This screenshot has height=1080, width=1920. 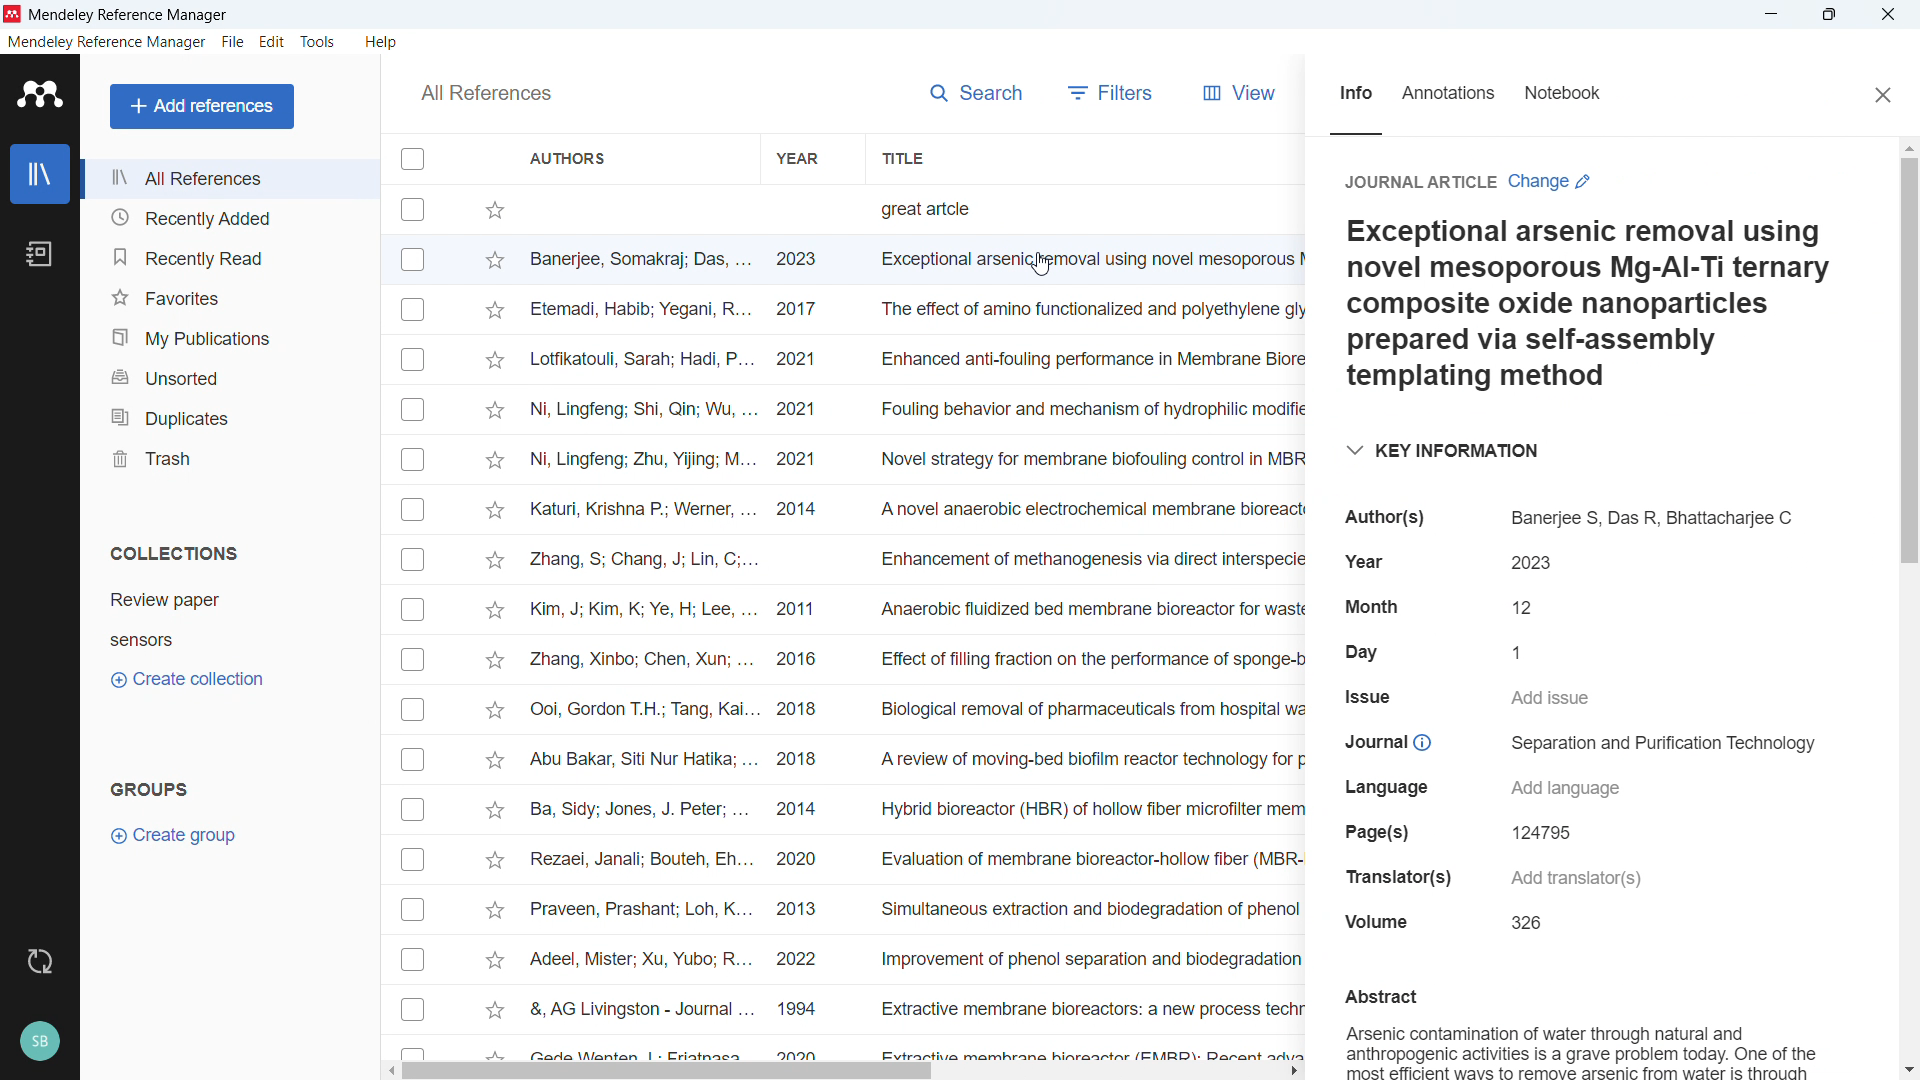 I want to click on Add translators , so click(x=1574, y=874).